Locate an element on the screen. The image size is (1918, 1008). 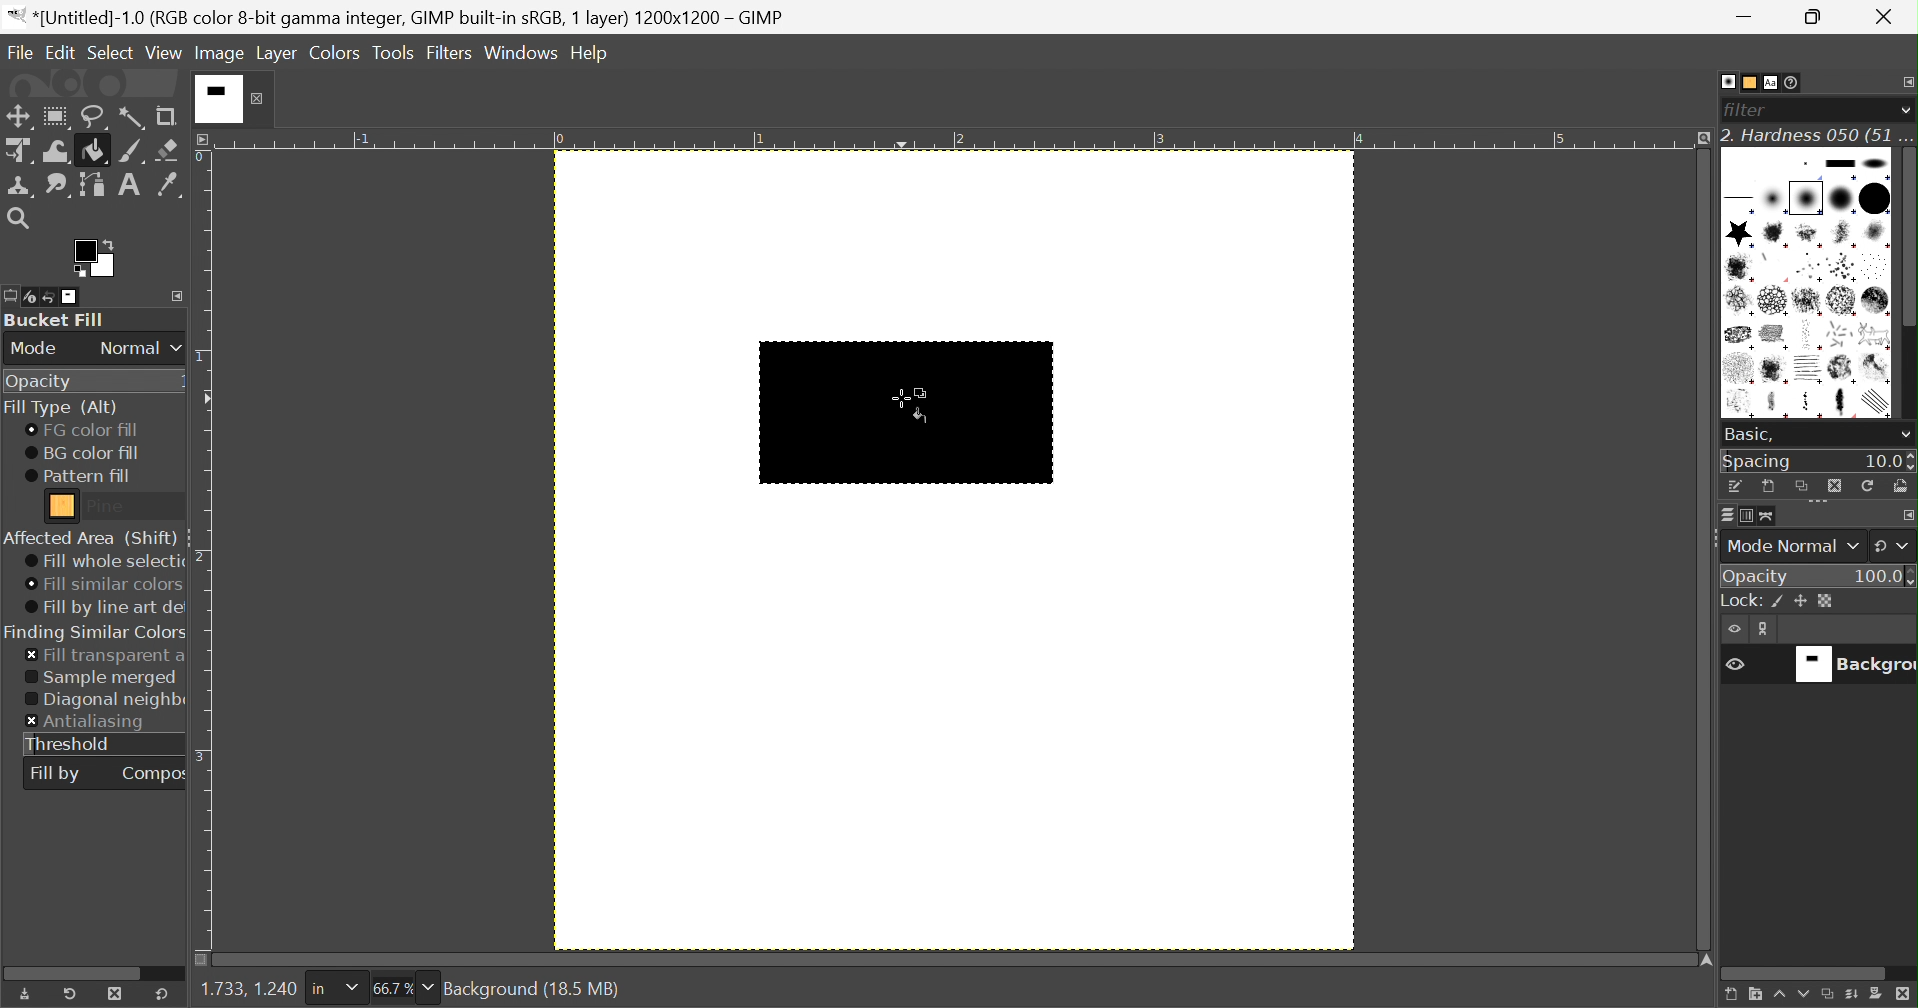
Pencil is located at coordinates (1776, 405).